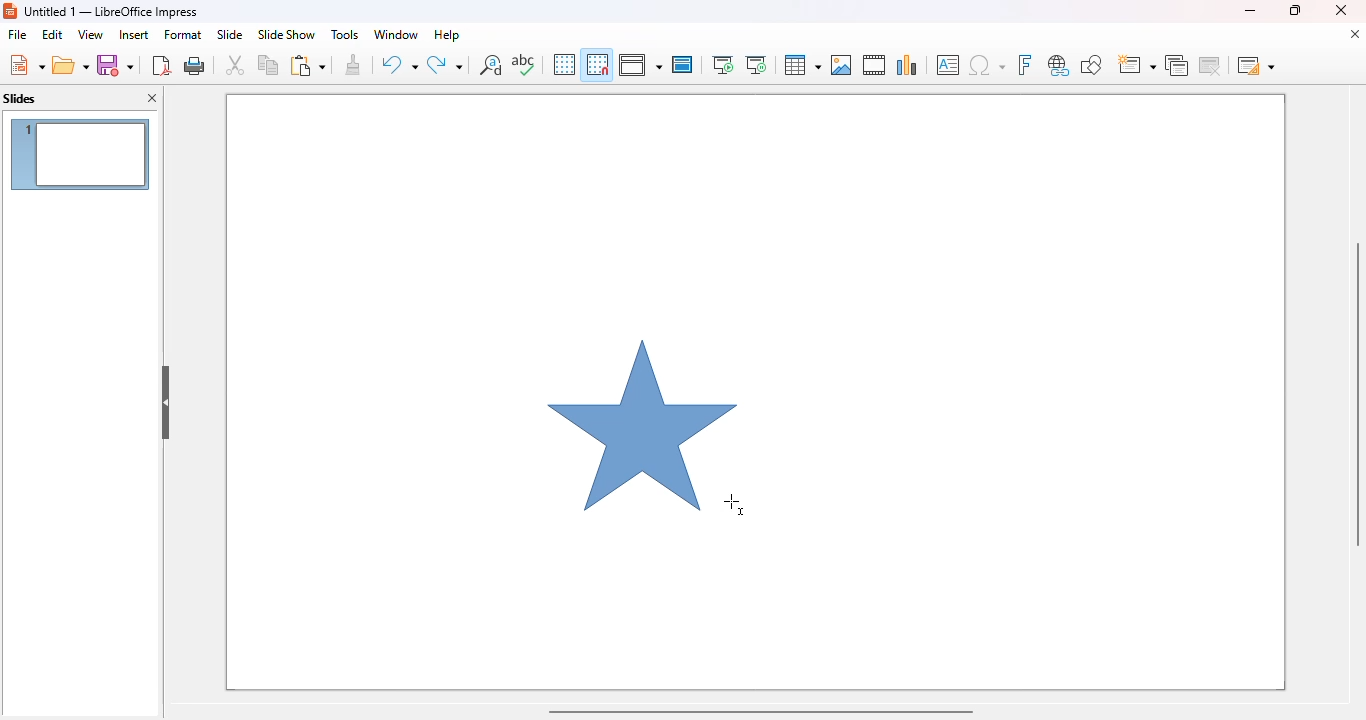 This screenshot has height=720, width=1366. I want to click on slide, so click(229, 34).